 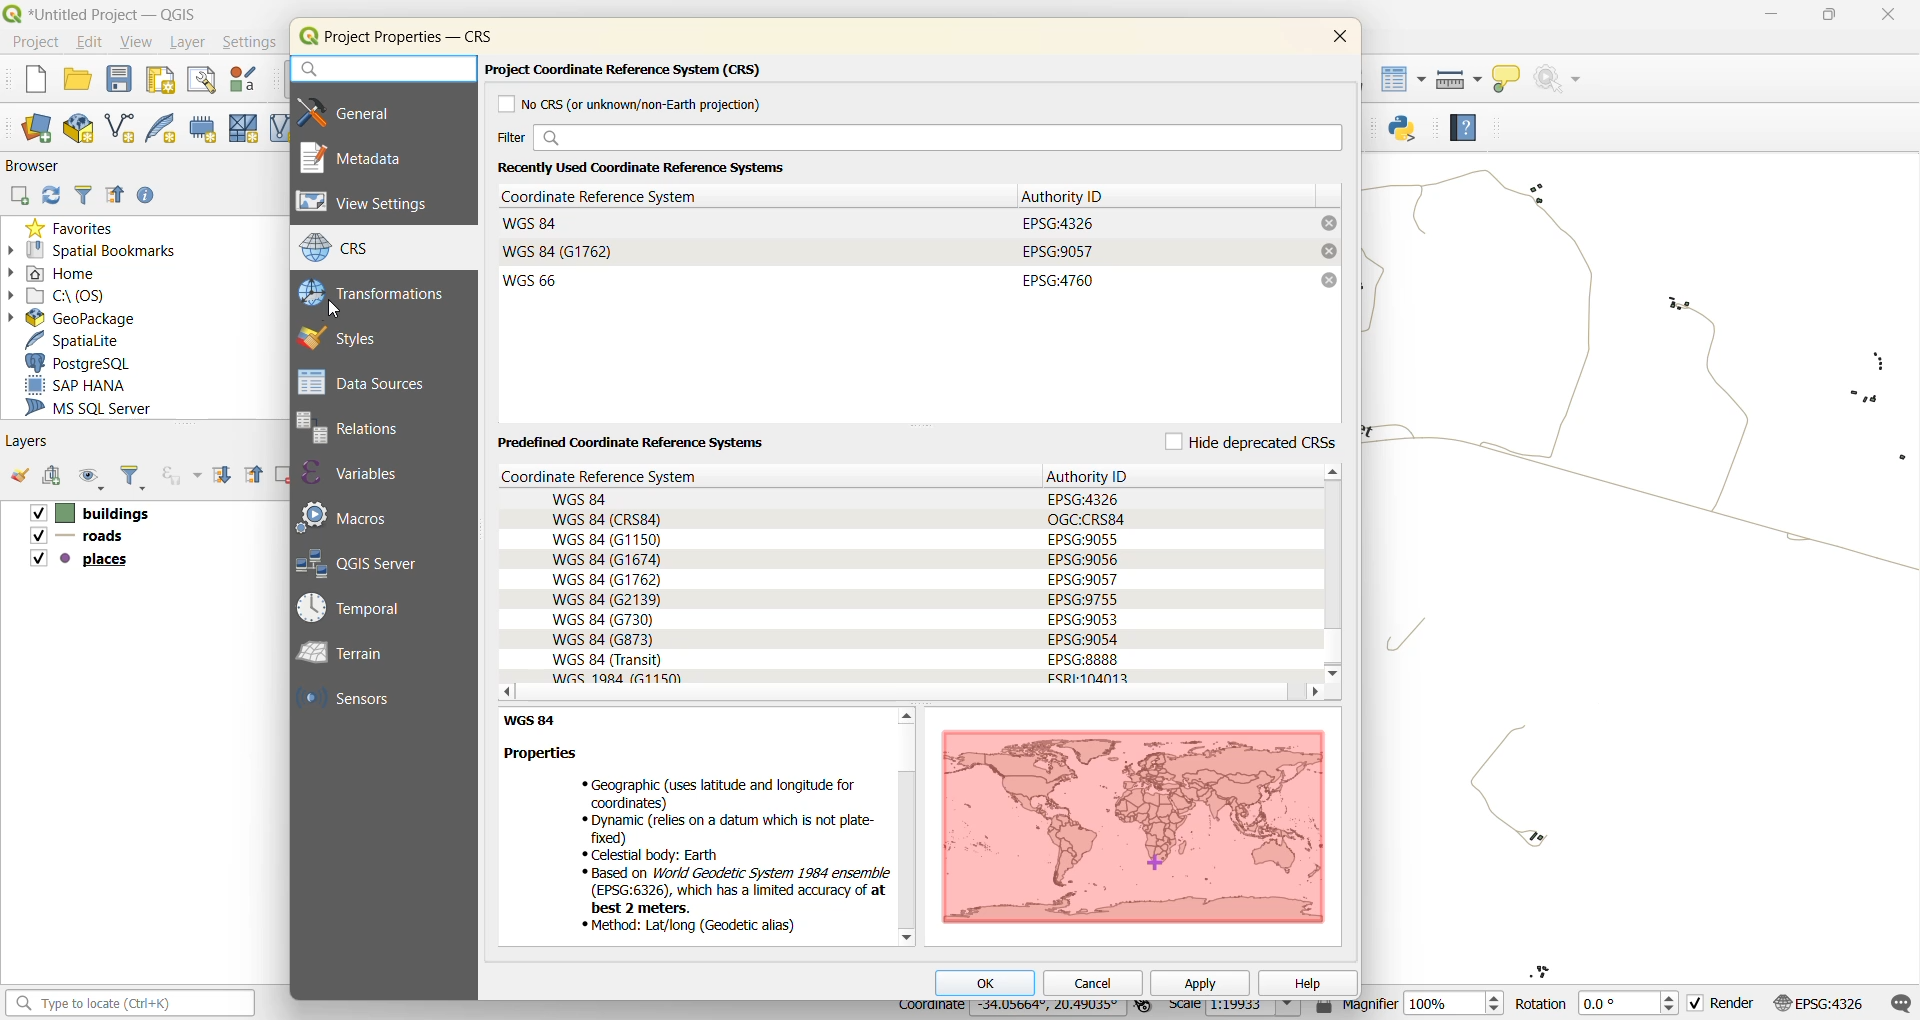 I want to click on relations, so click(x=366, y=427).